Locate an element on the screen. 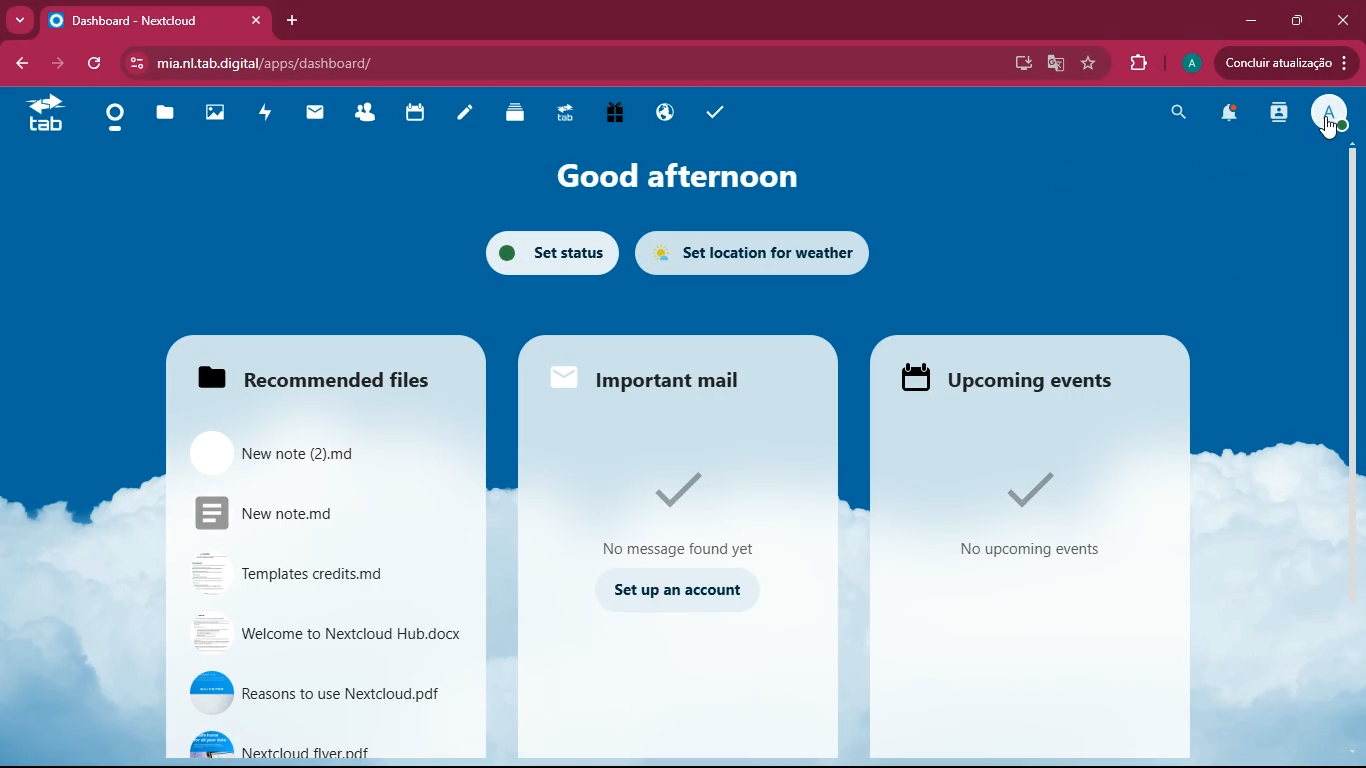 Image resolution: width=1366 pixels, height=768 pixels. calendar is located at coordinates (415, 112).